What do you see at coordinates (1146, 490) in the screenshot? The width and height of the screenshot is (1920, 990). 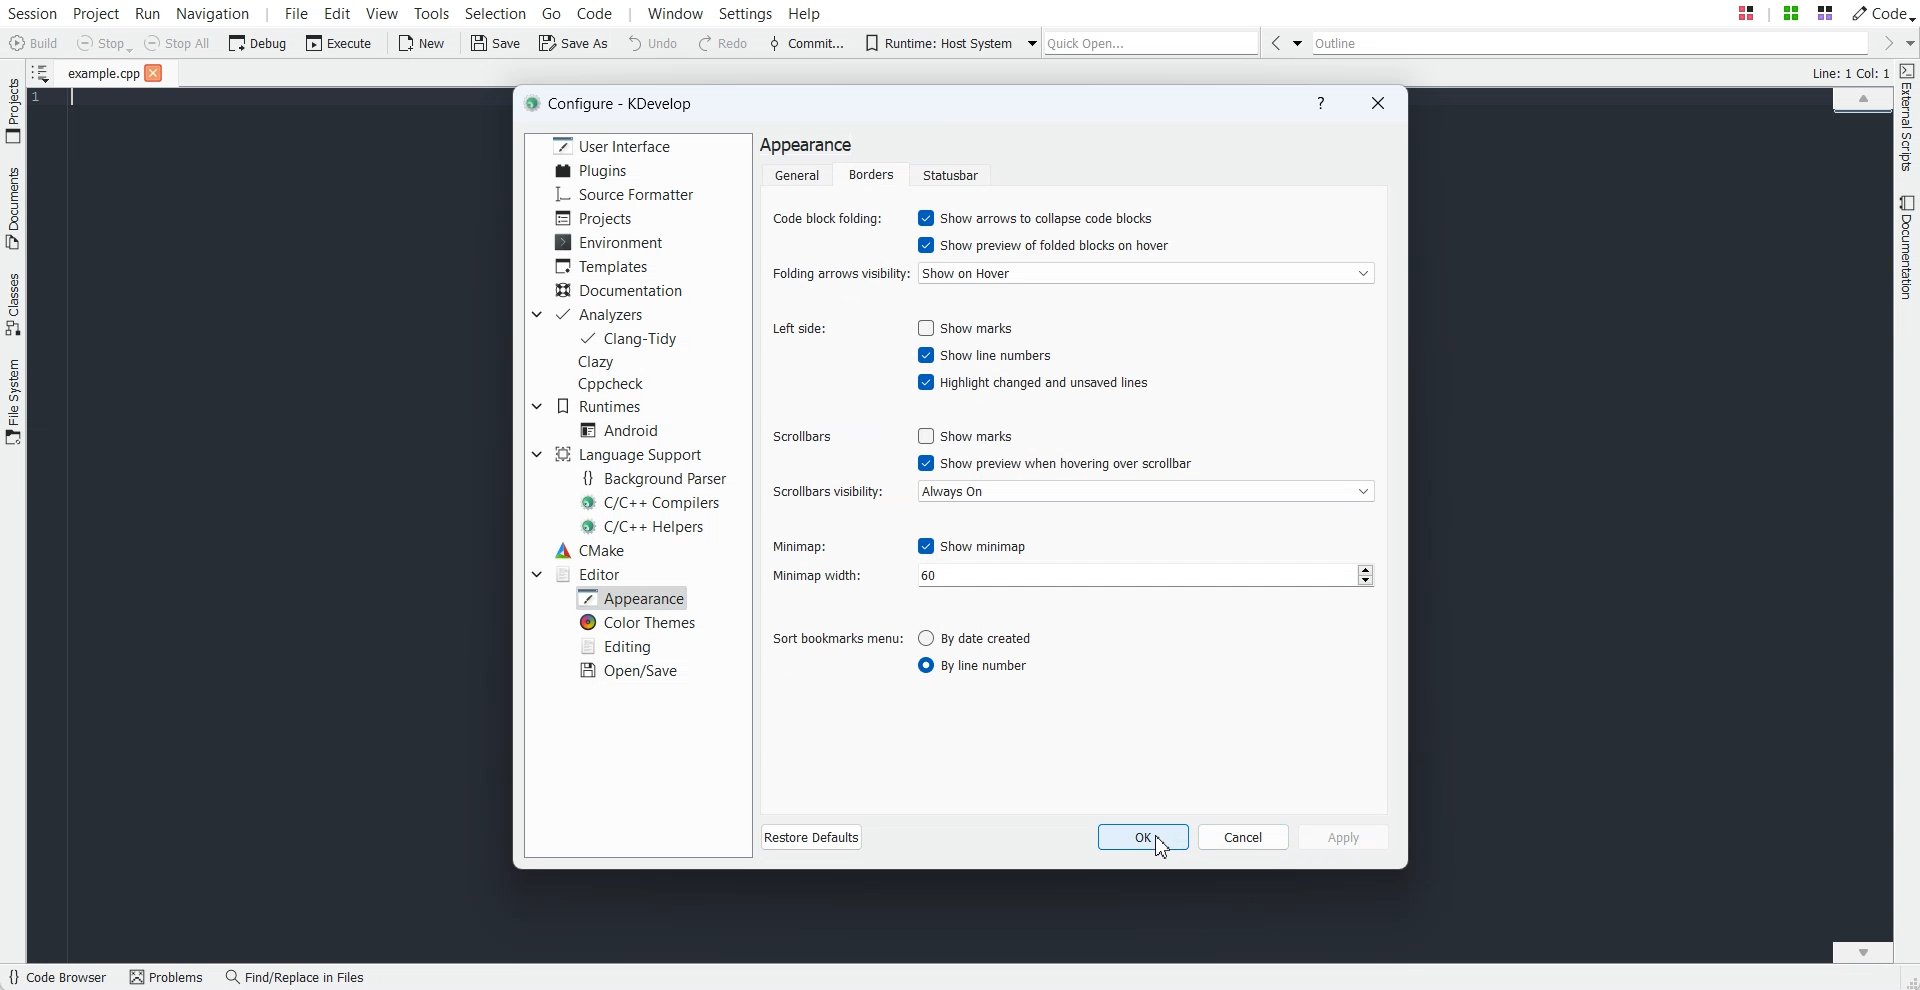 I see `Always On` at bounding box center [1146, 490].